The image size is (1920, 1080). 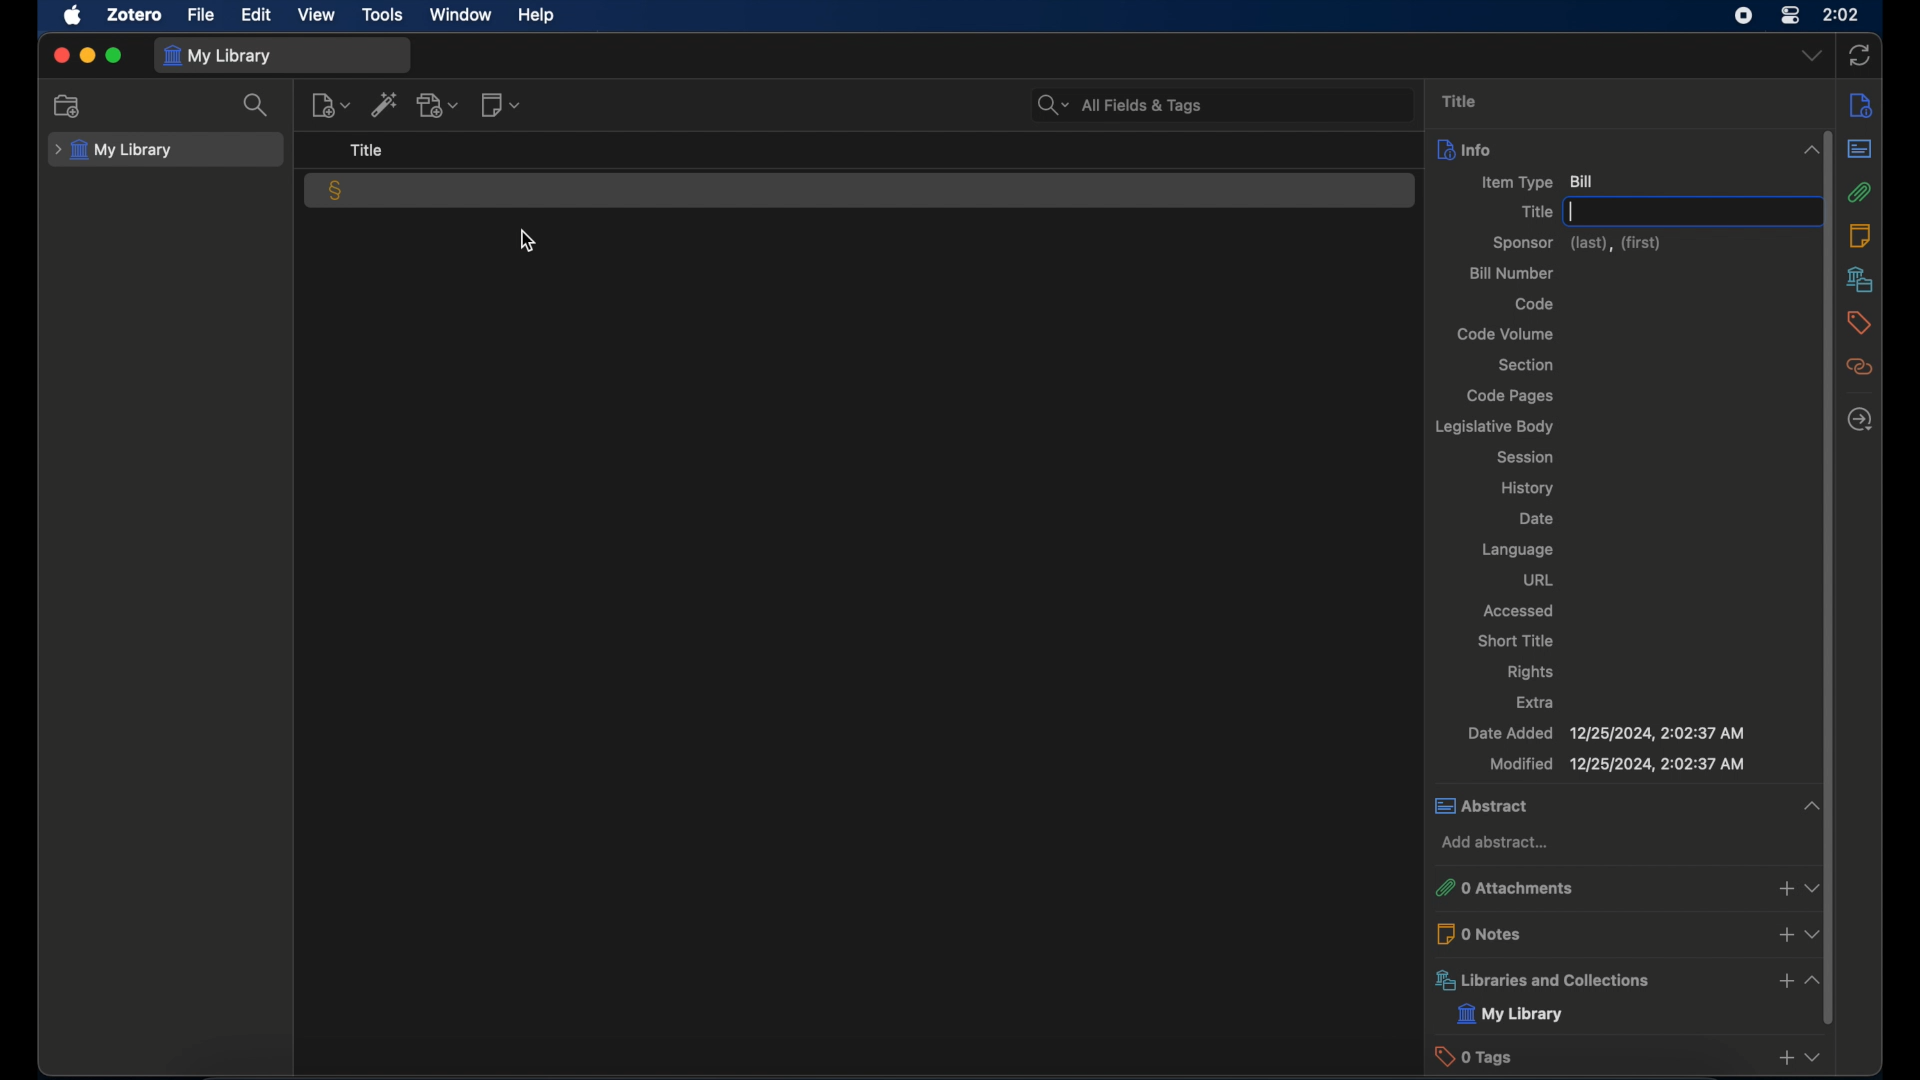 What do you see at coordinates (1540, 182) in the screenshot?
I see `item type` at bounding box center [1540, 182].